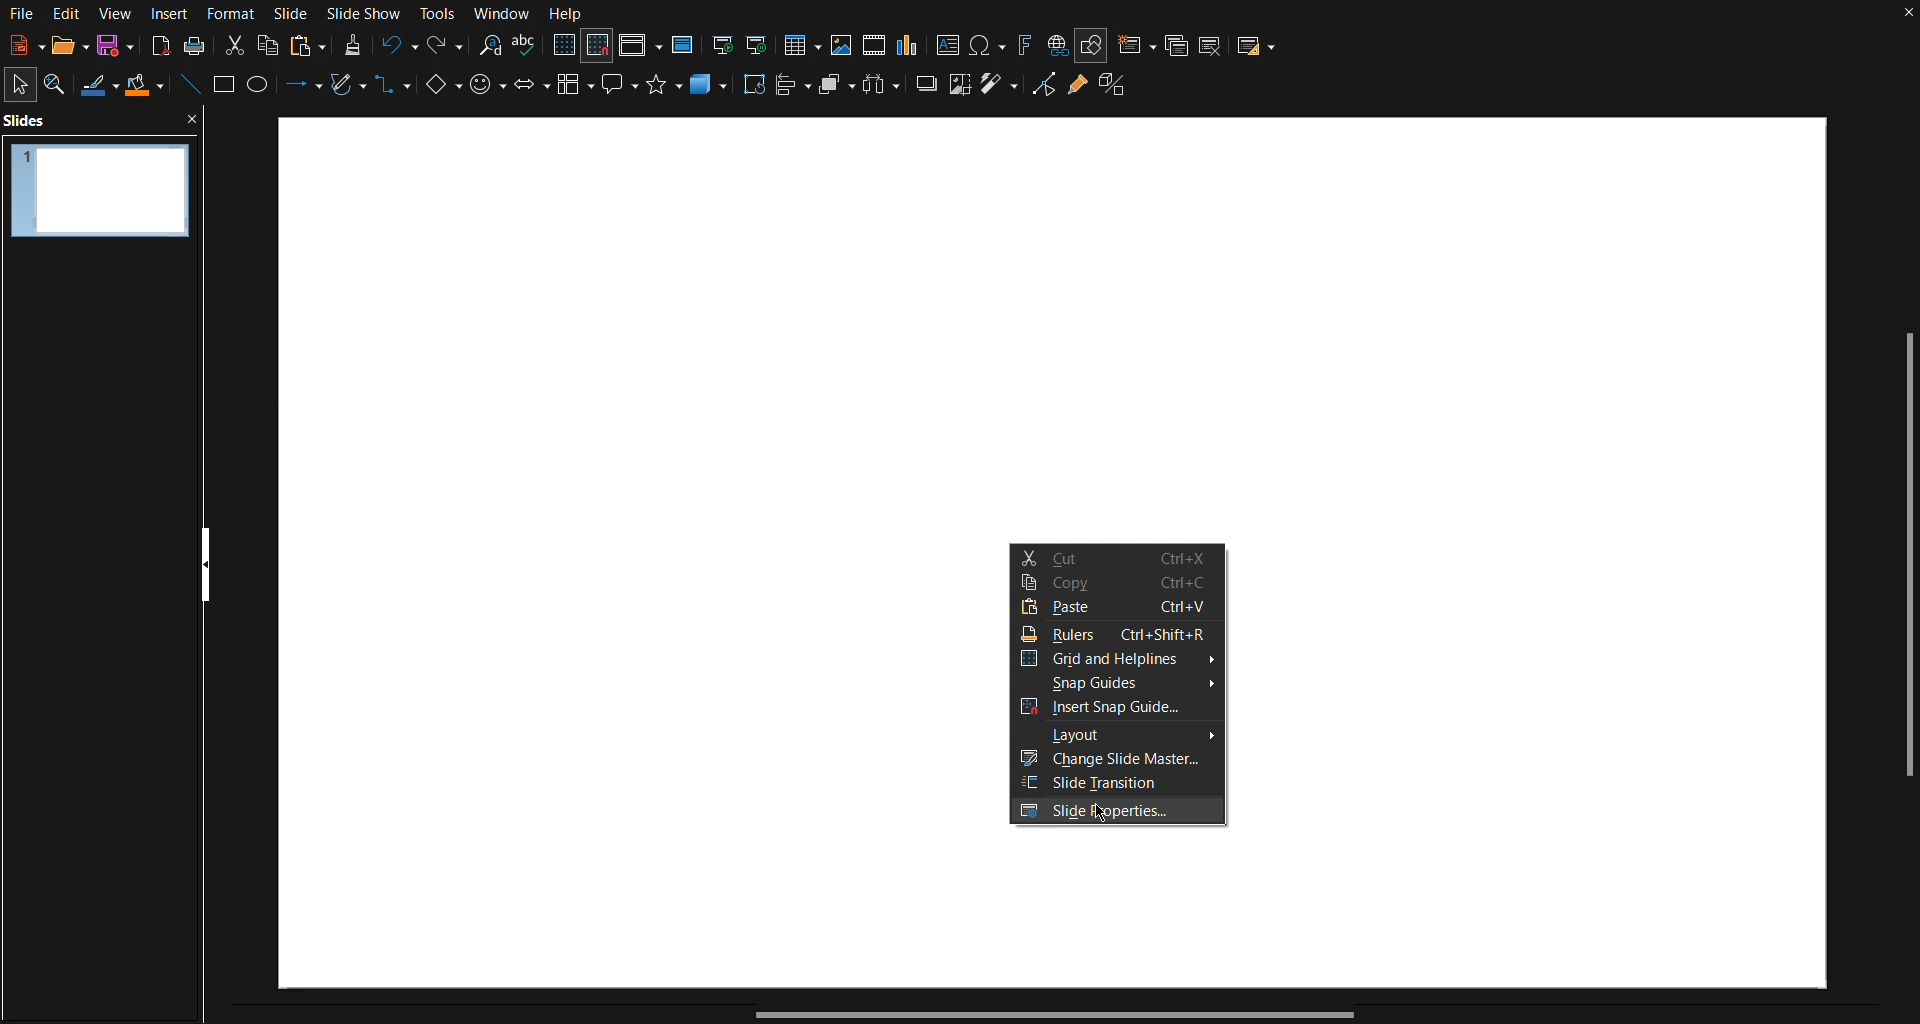  What do you see at coordinates (837, 89) in the screenshot?
I see `Arrange` at bounding box center [837, 89].